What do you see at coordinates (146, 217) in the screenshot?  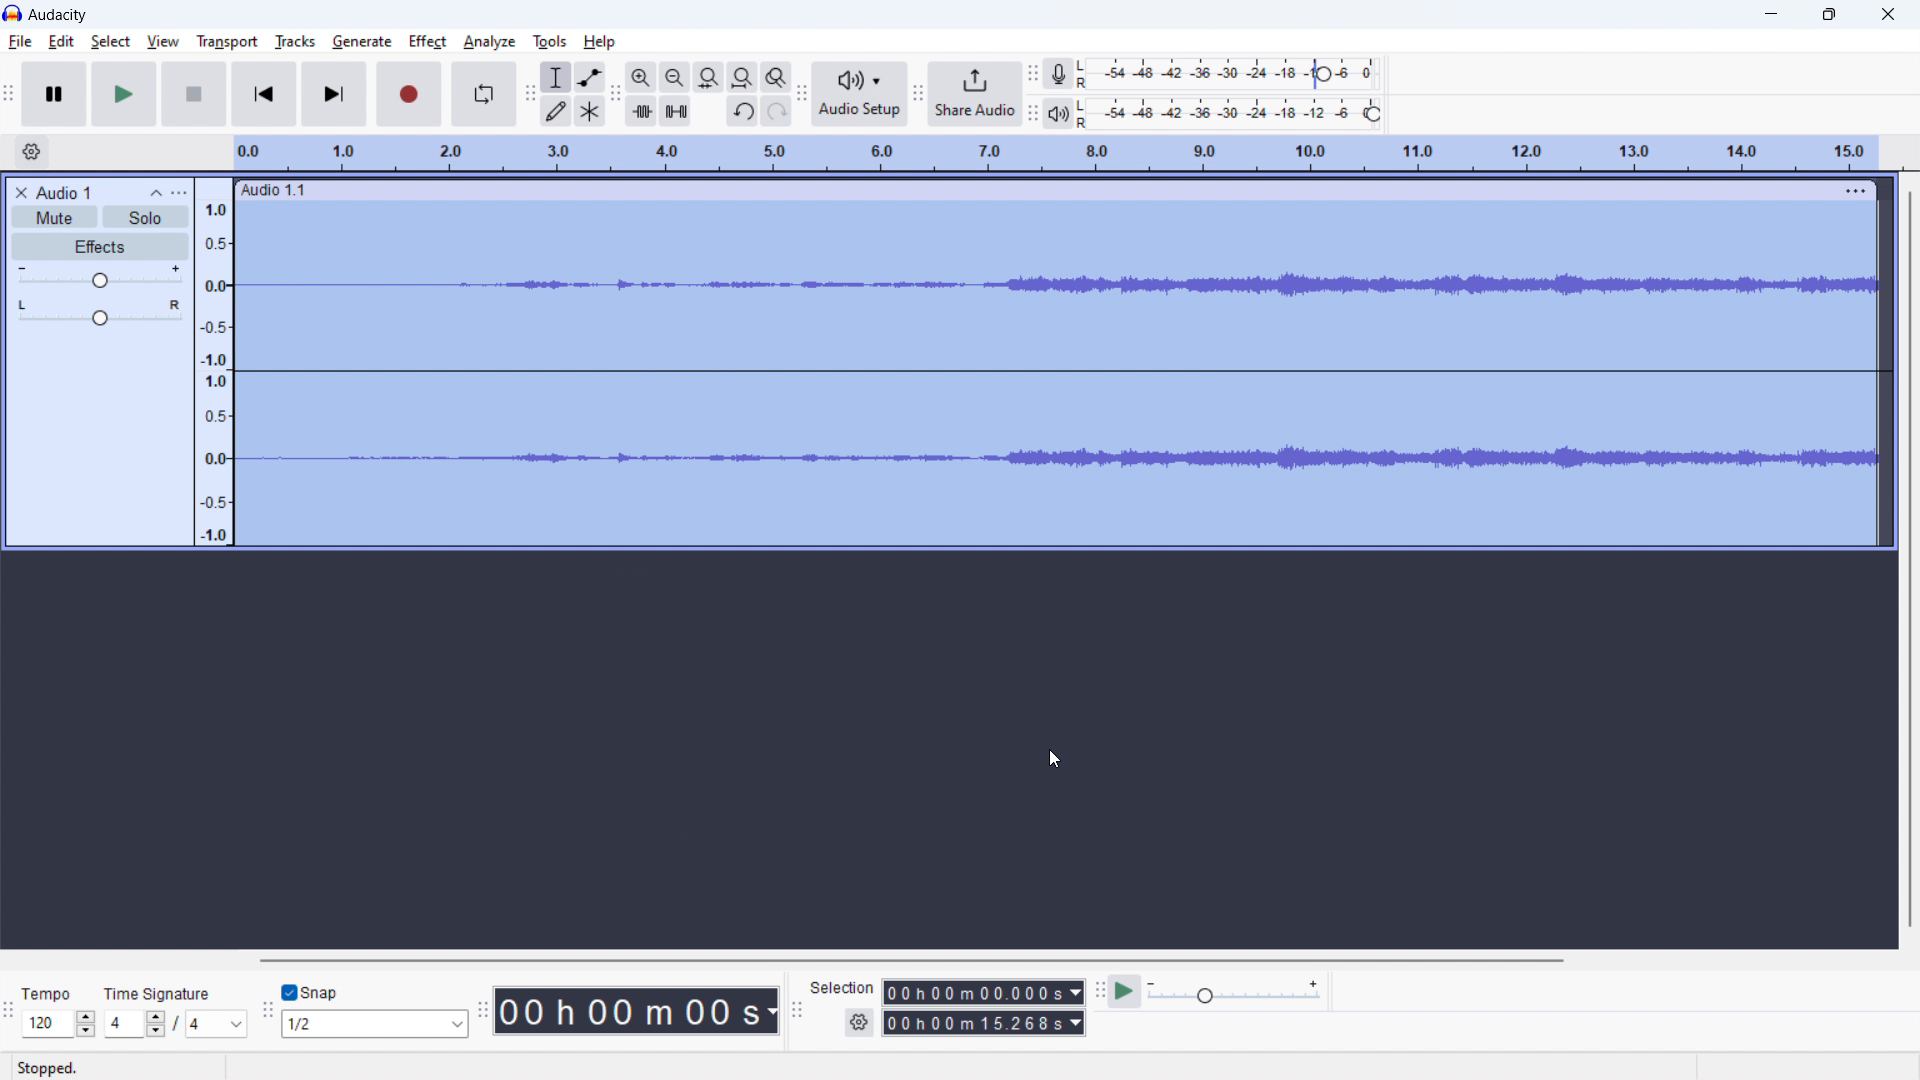 I see `solo` at bounding box center [146, 217].